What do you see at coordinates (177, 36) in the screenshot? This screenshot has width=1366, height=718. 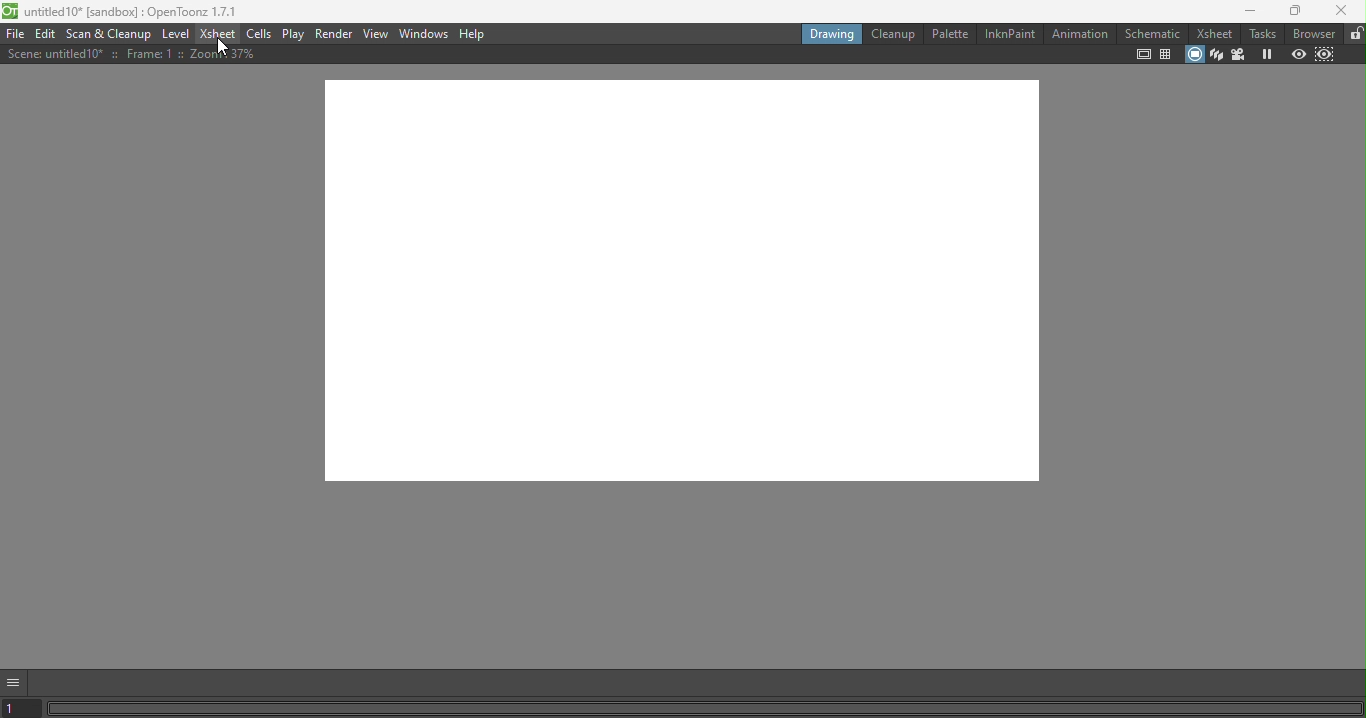 I see `Level` at bounding box center [177, 36].